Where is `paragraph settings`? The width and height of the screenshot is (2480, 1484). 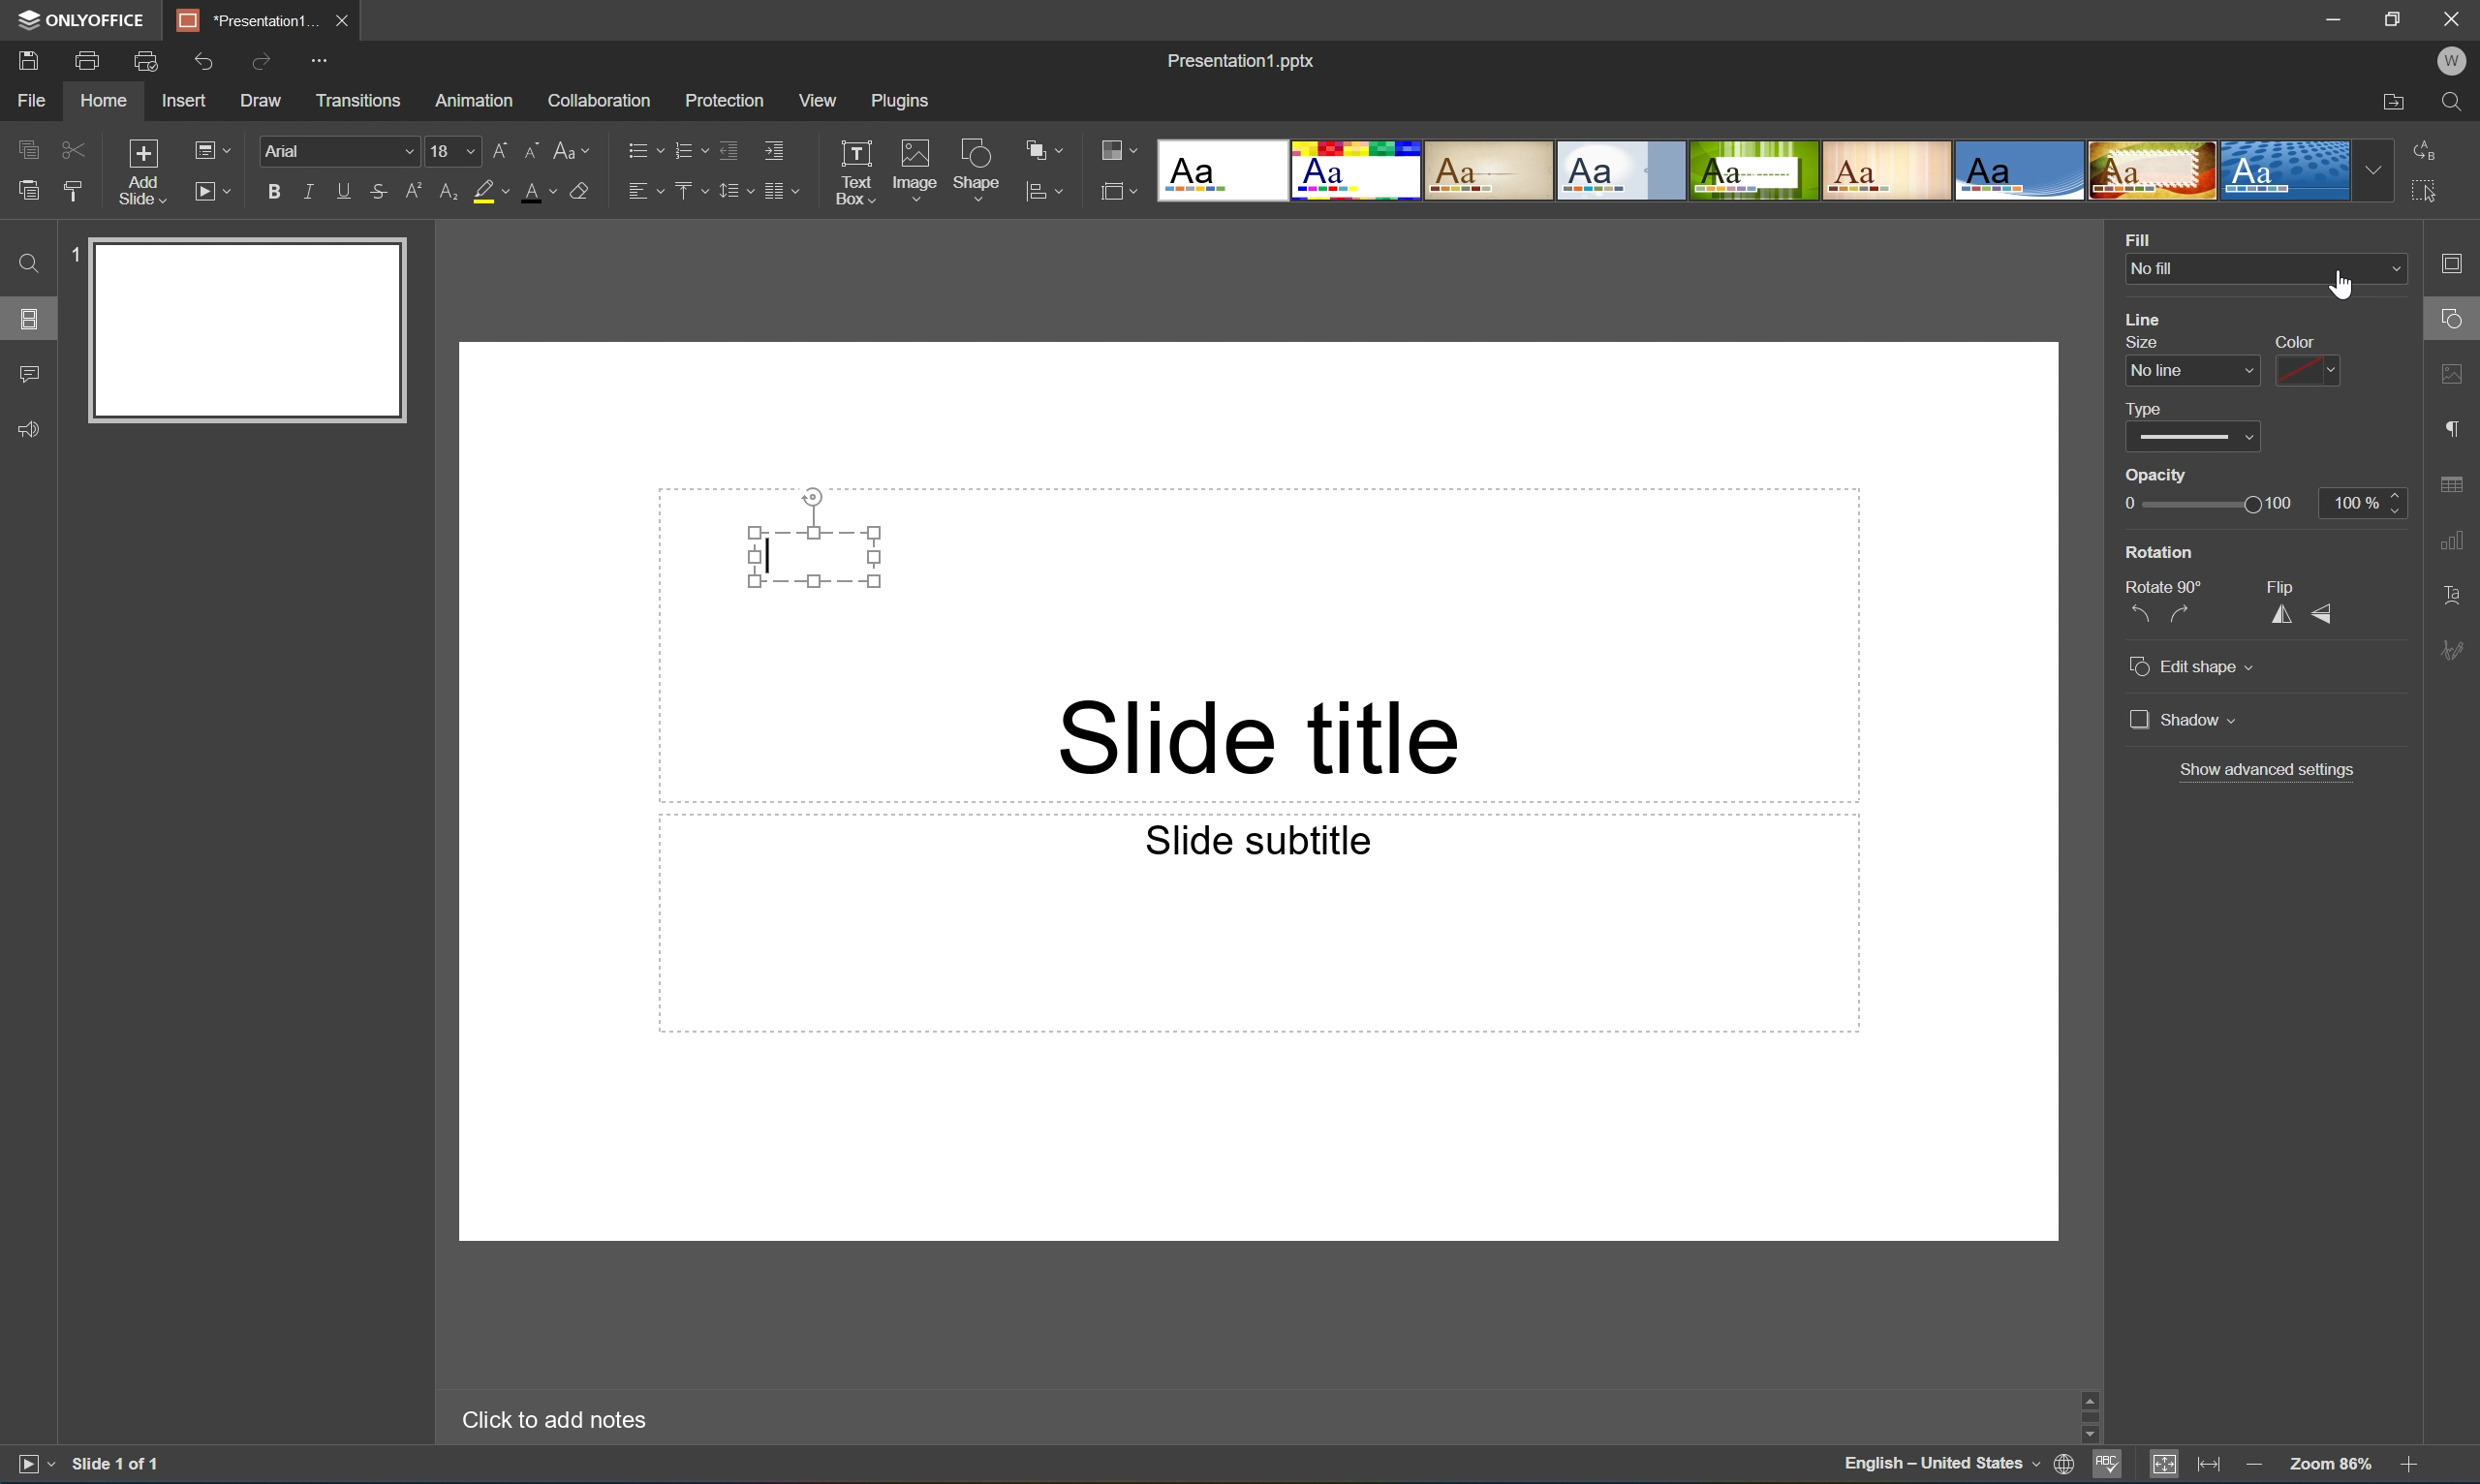
paragraph settings is located at coordinates (2457, 425).